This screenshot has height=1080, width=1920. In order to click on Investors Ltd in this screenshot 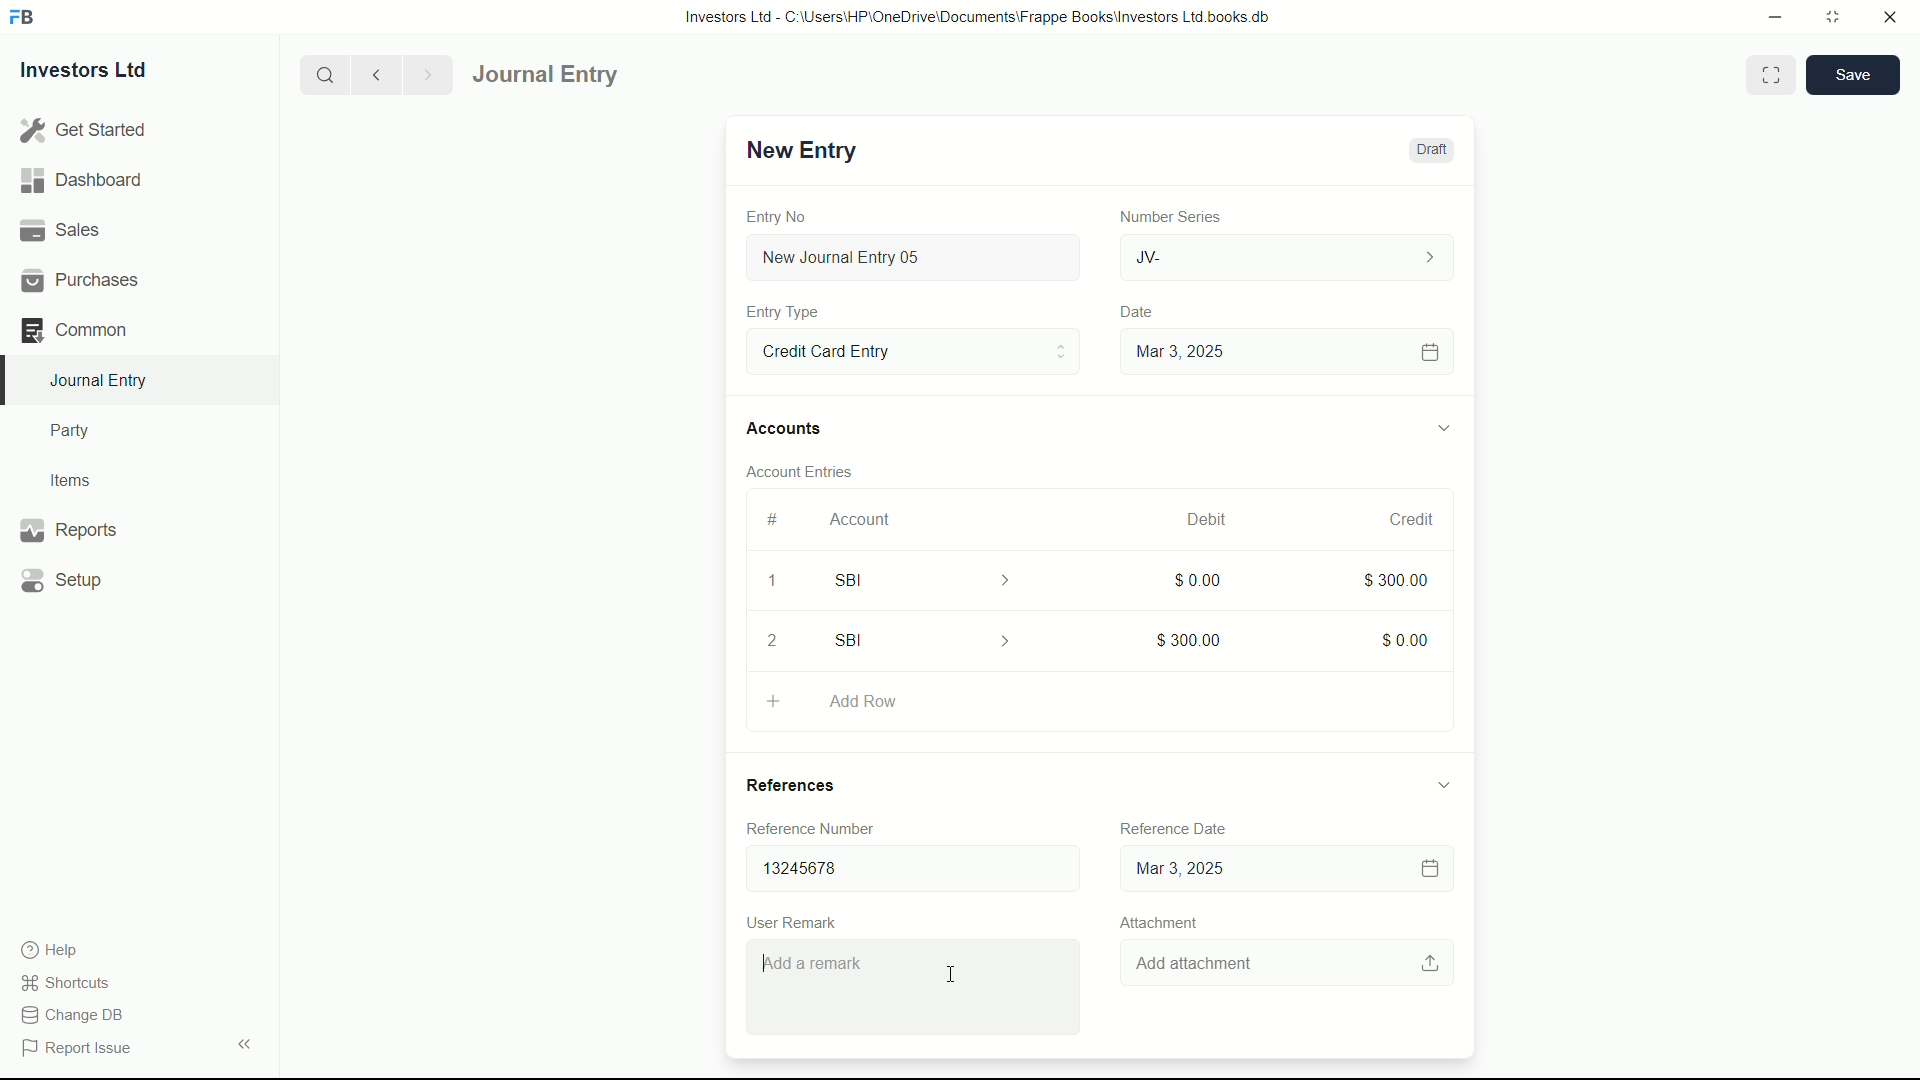, I will do `click(102, 73)`.